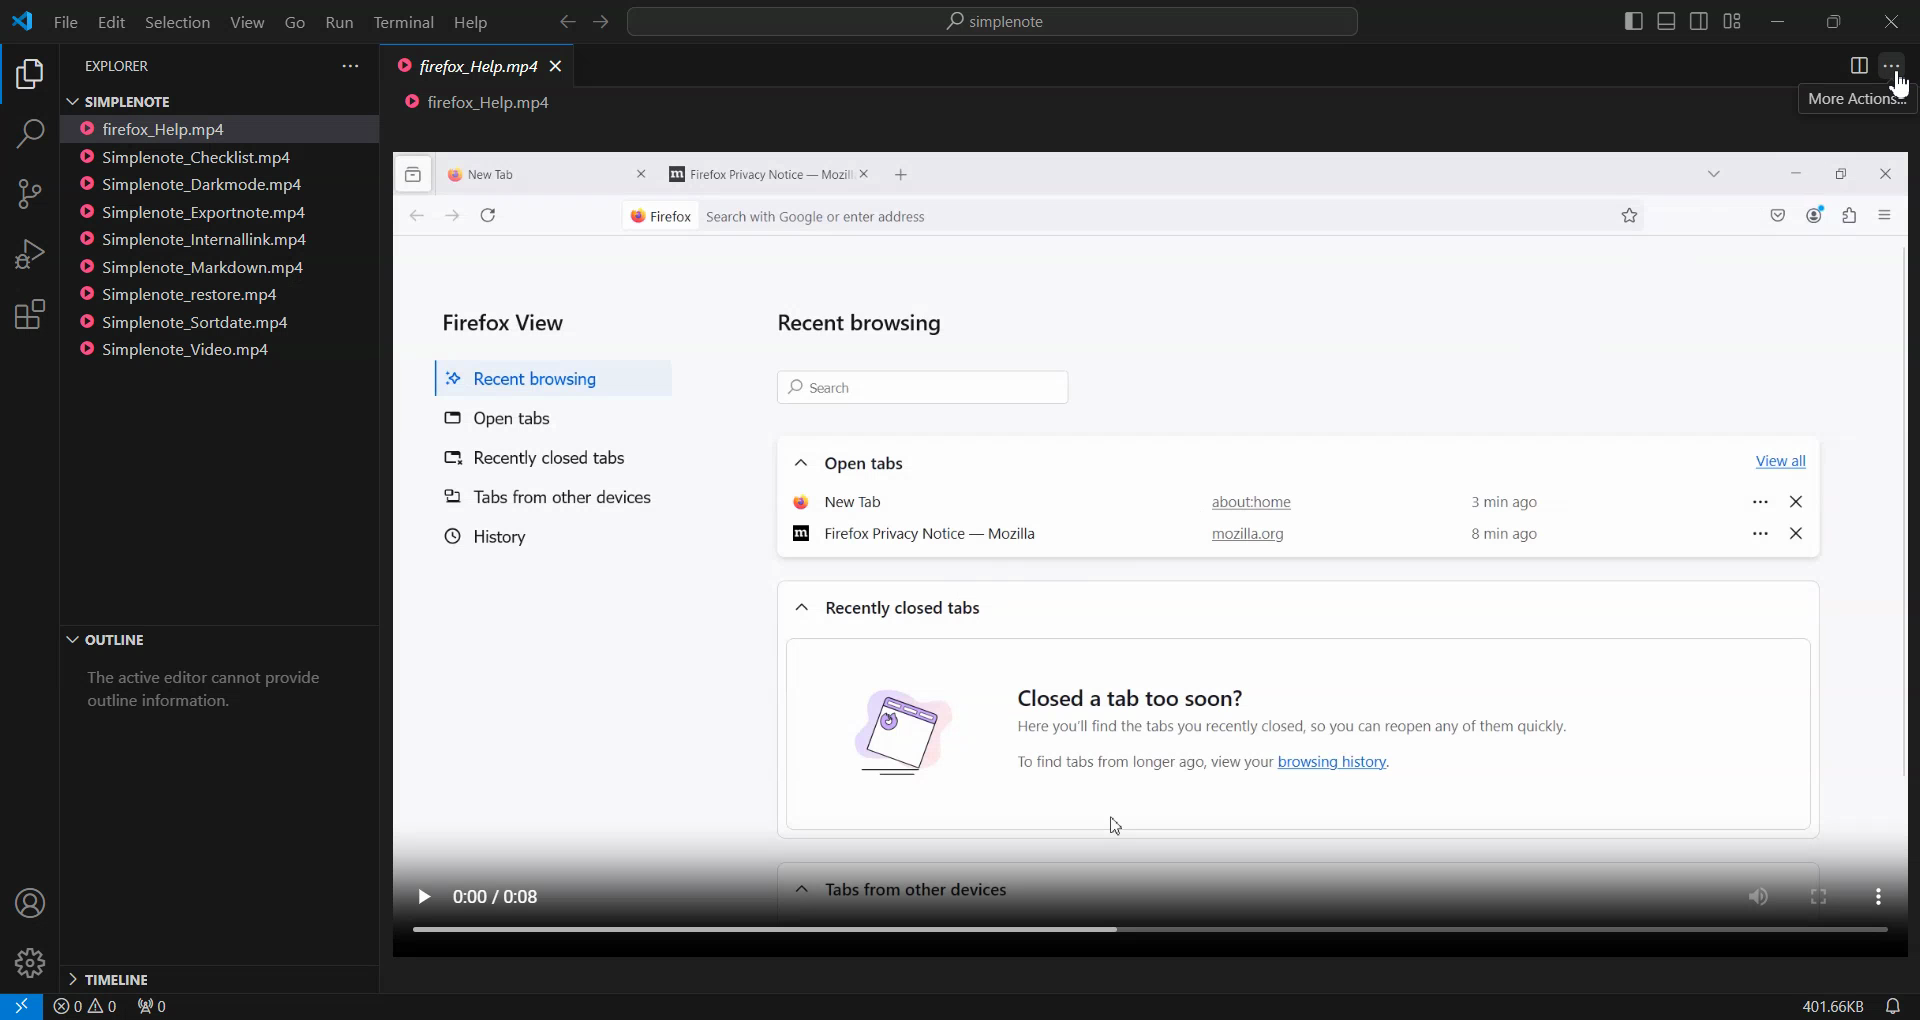  What do you see at coordinates (1666, 21) in the screenshot?
I see `Toggle pannel` at bounding box center [1666, 21].